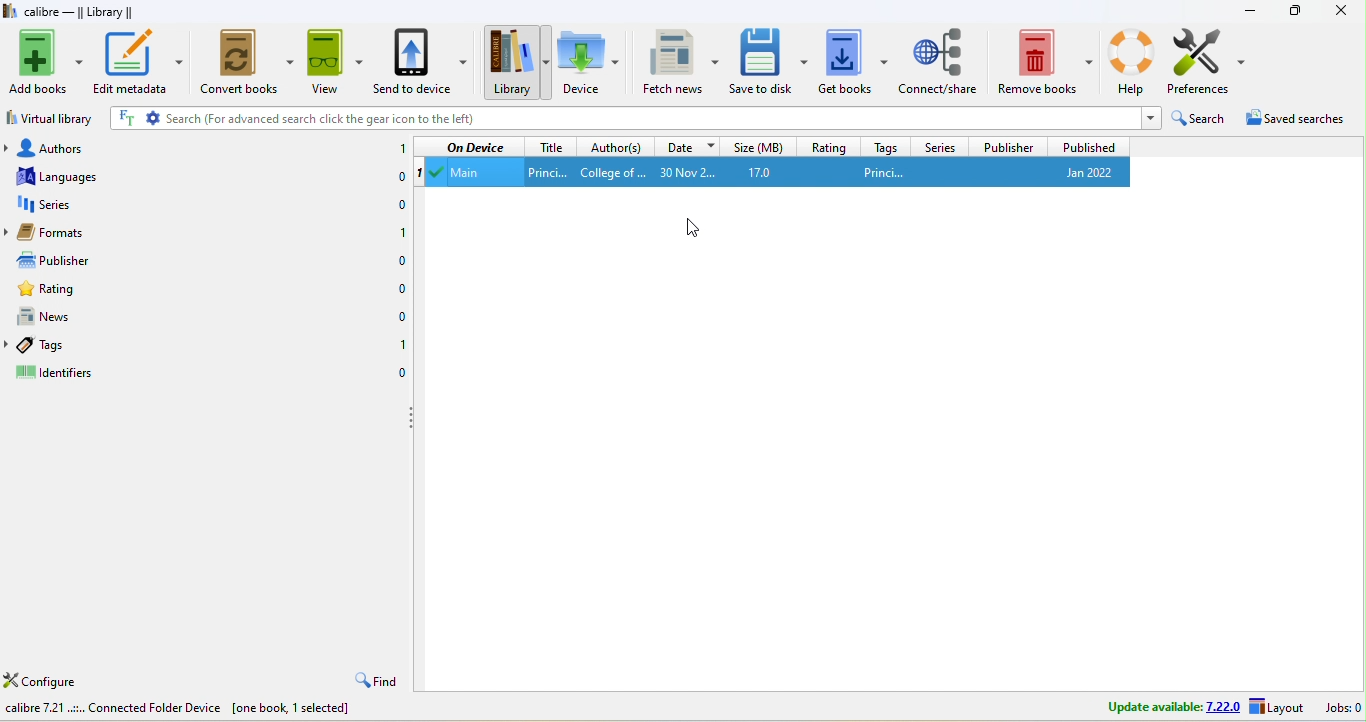  What do you see at coordinates (547, 171) in the screenshot?
I see `title` at bounding box center [547, 171].